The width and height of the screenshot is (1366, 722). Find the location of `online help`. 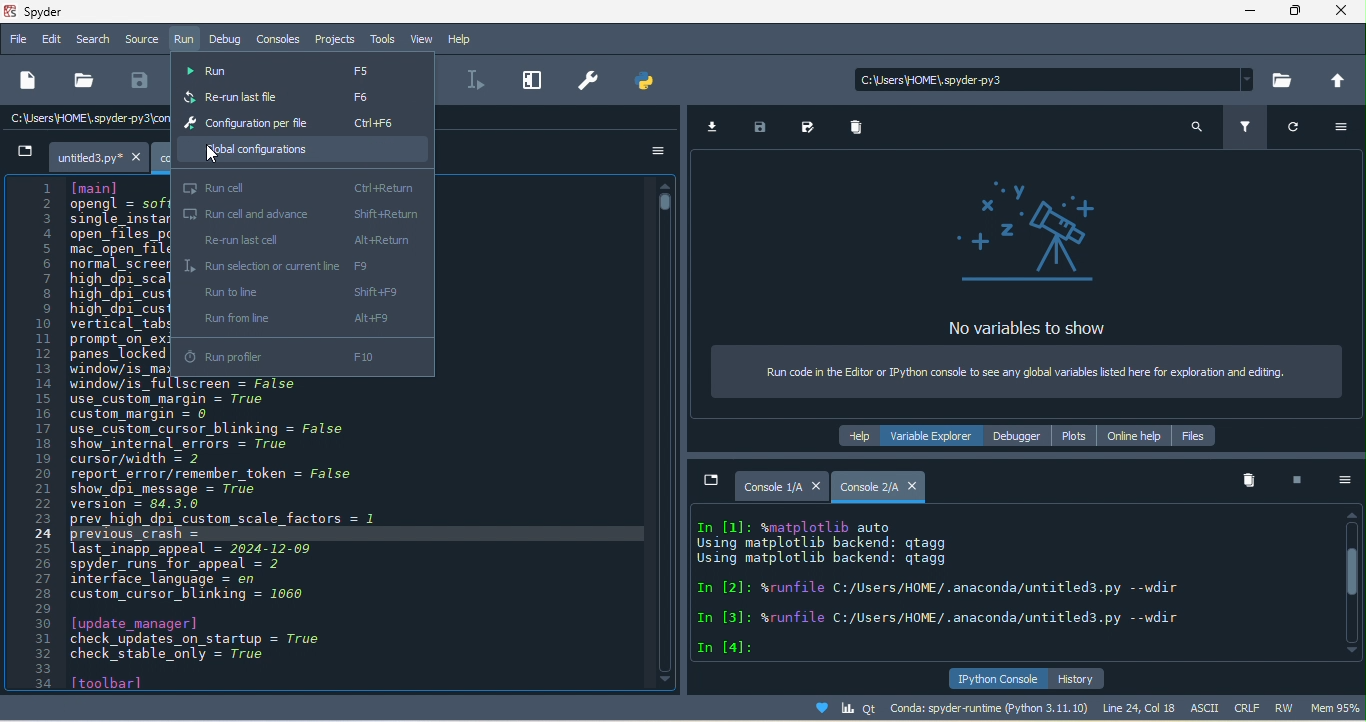

online help is located at coordinates (1132, 435).